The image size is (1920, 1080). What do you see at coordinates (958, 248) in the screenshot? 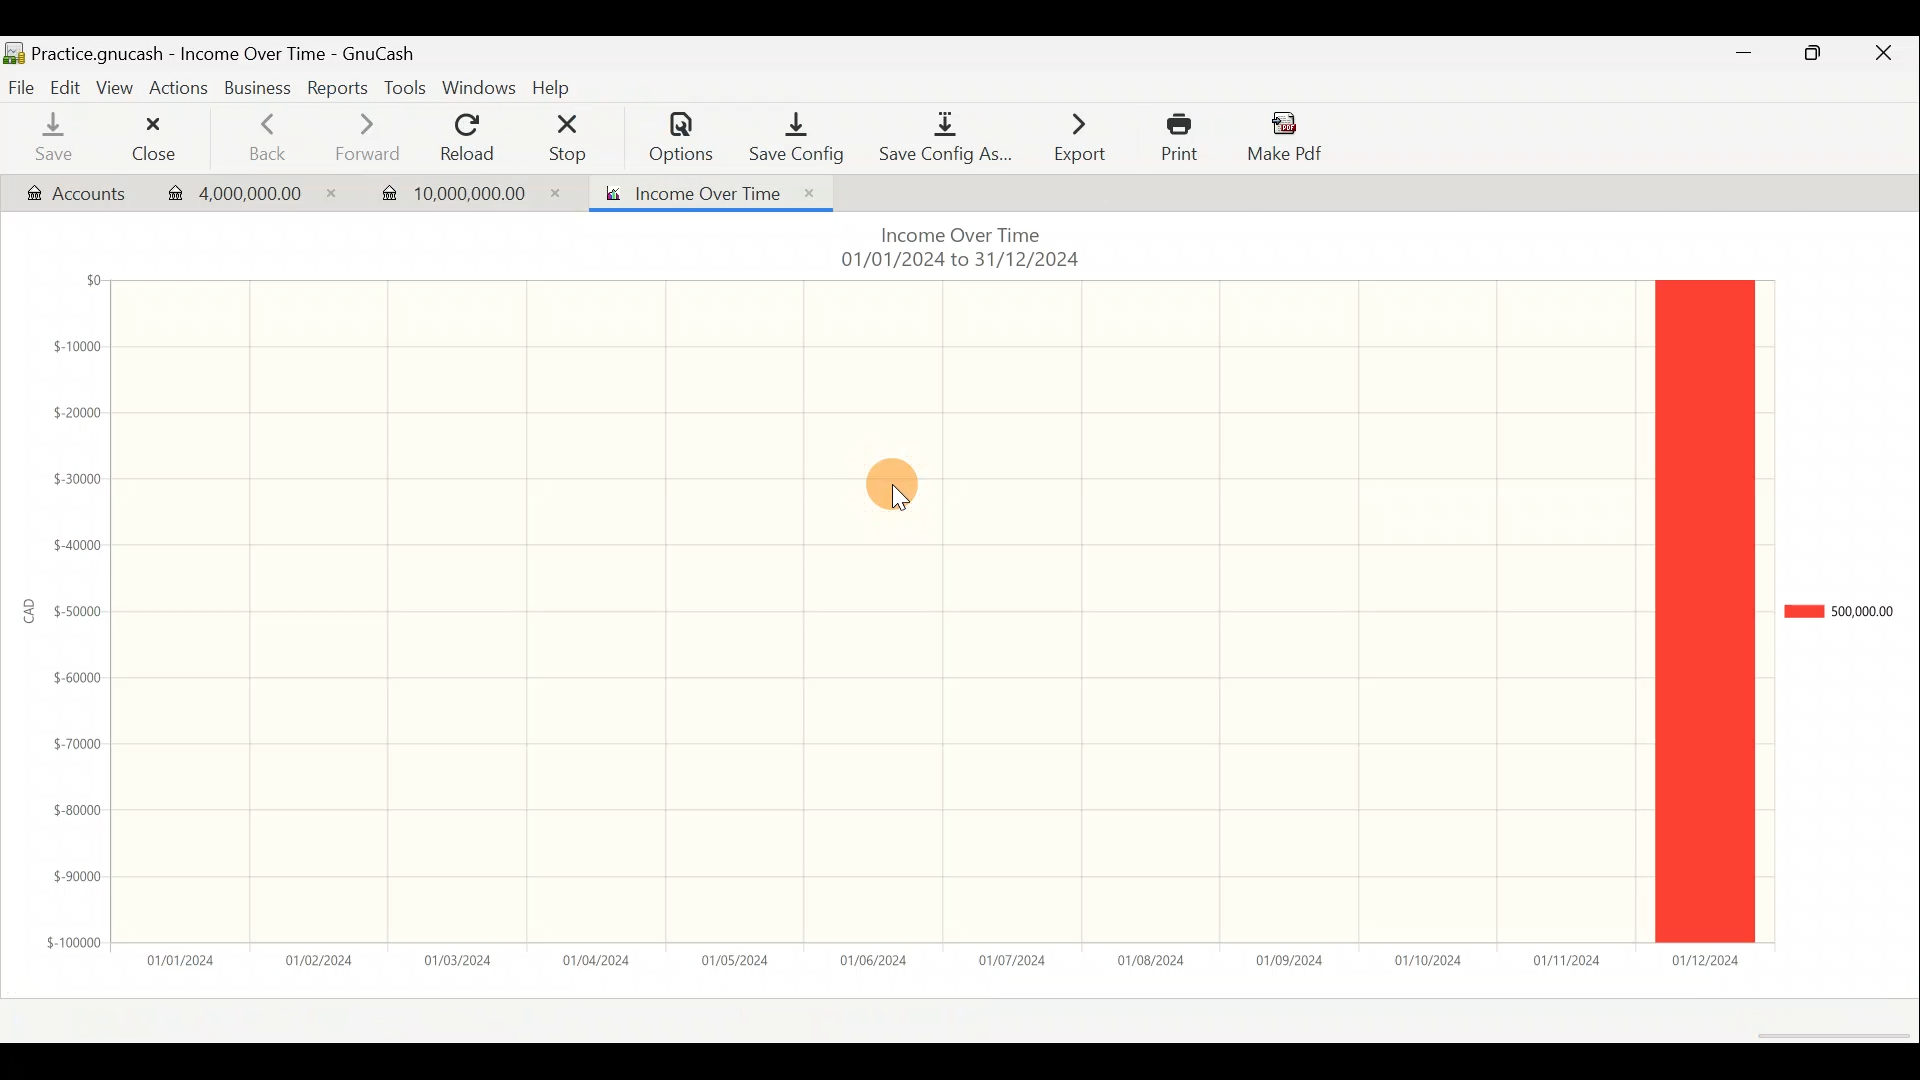
I see `Income Over Time
01/01/2024 to 31/12/2024` at bounding box center [958, 248].